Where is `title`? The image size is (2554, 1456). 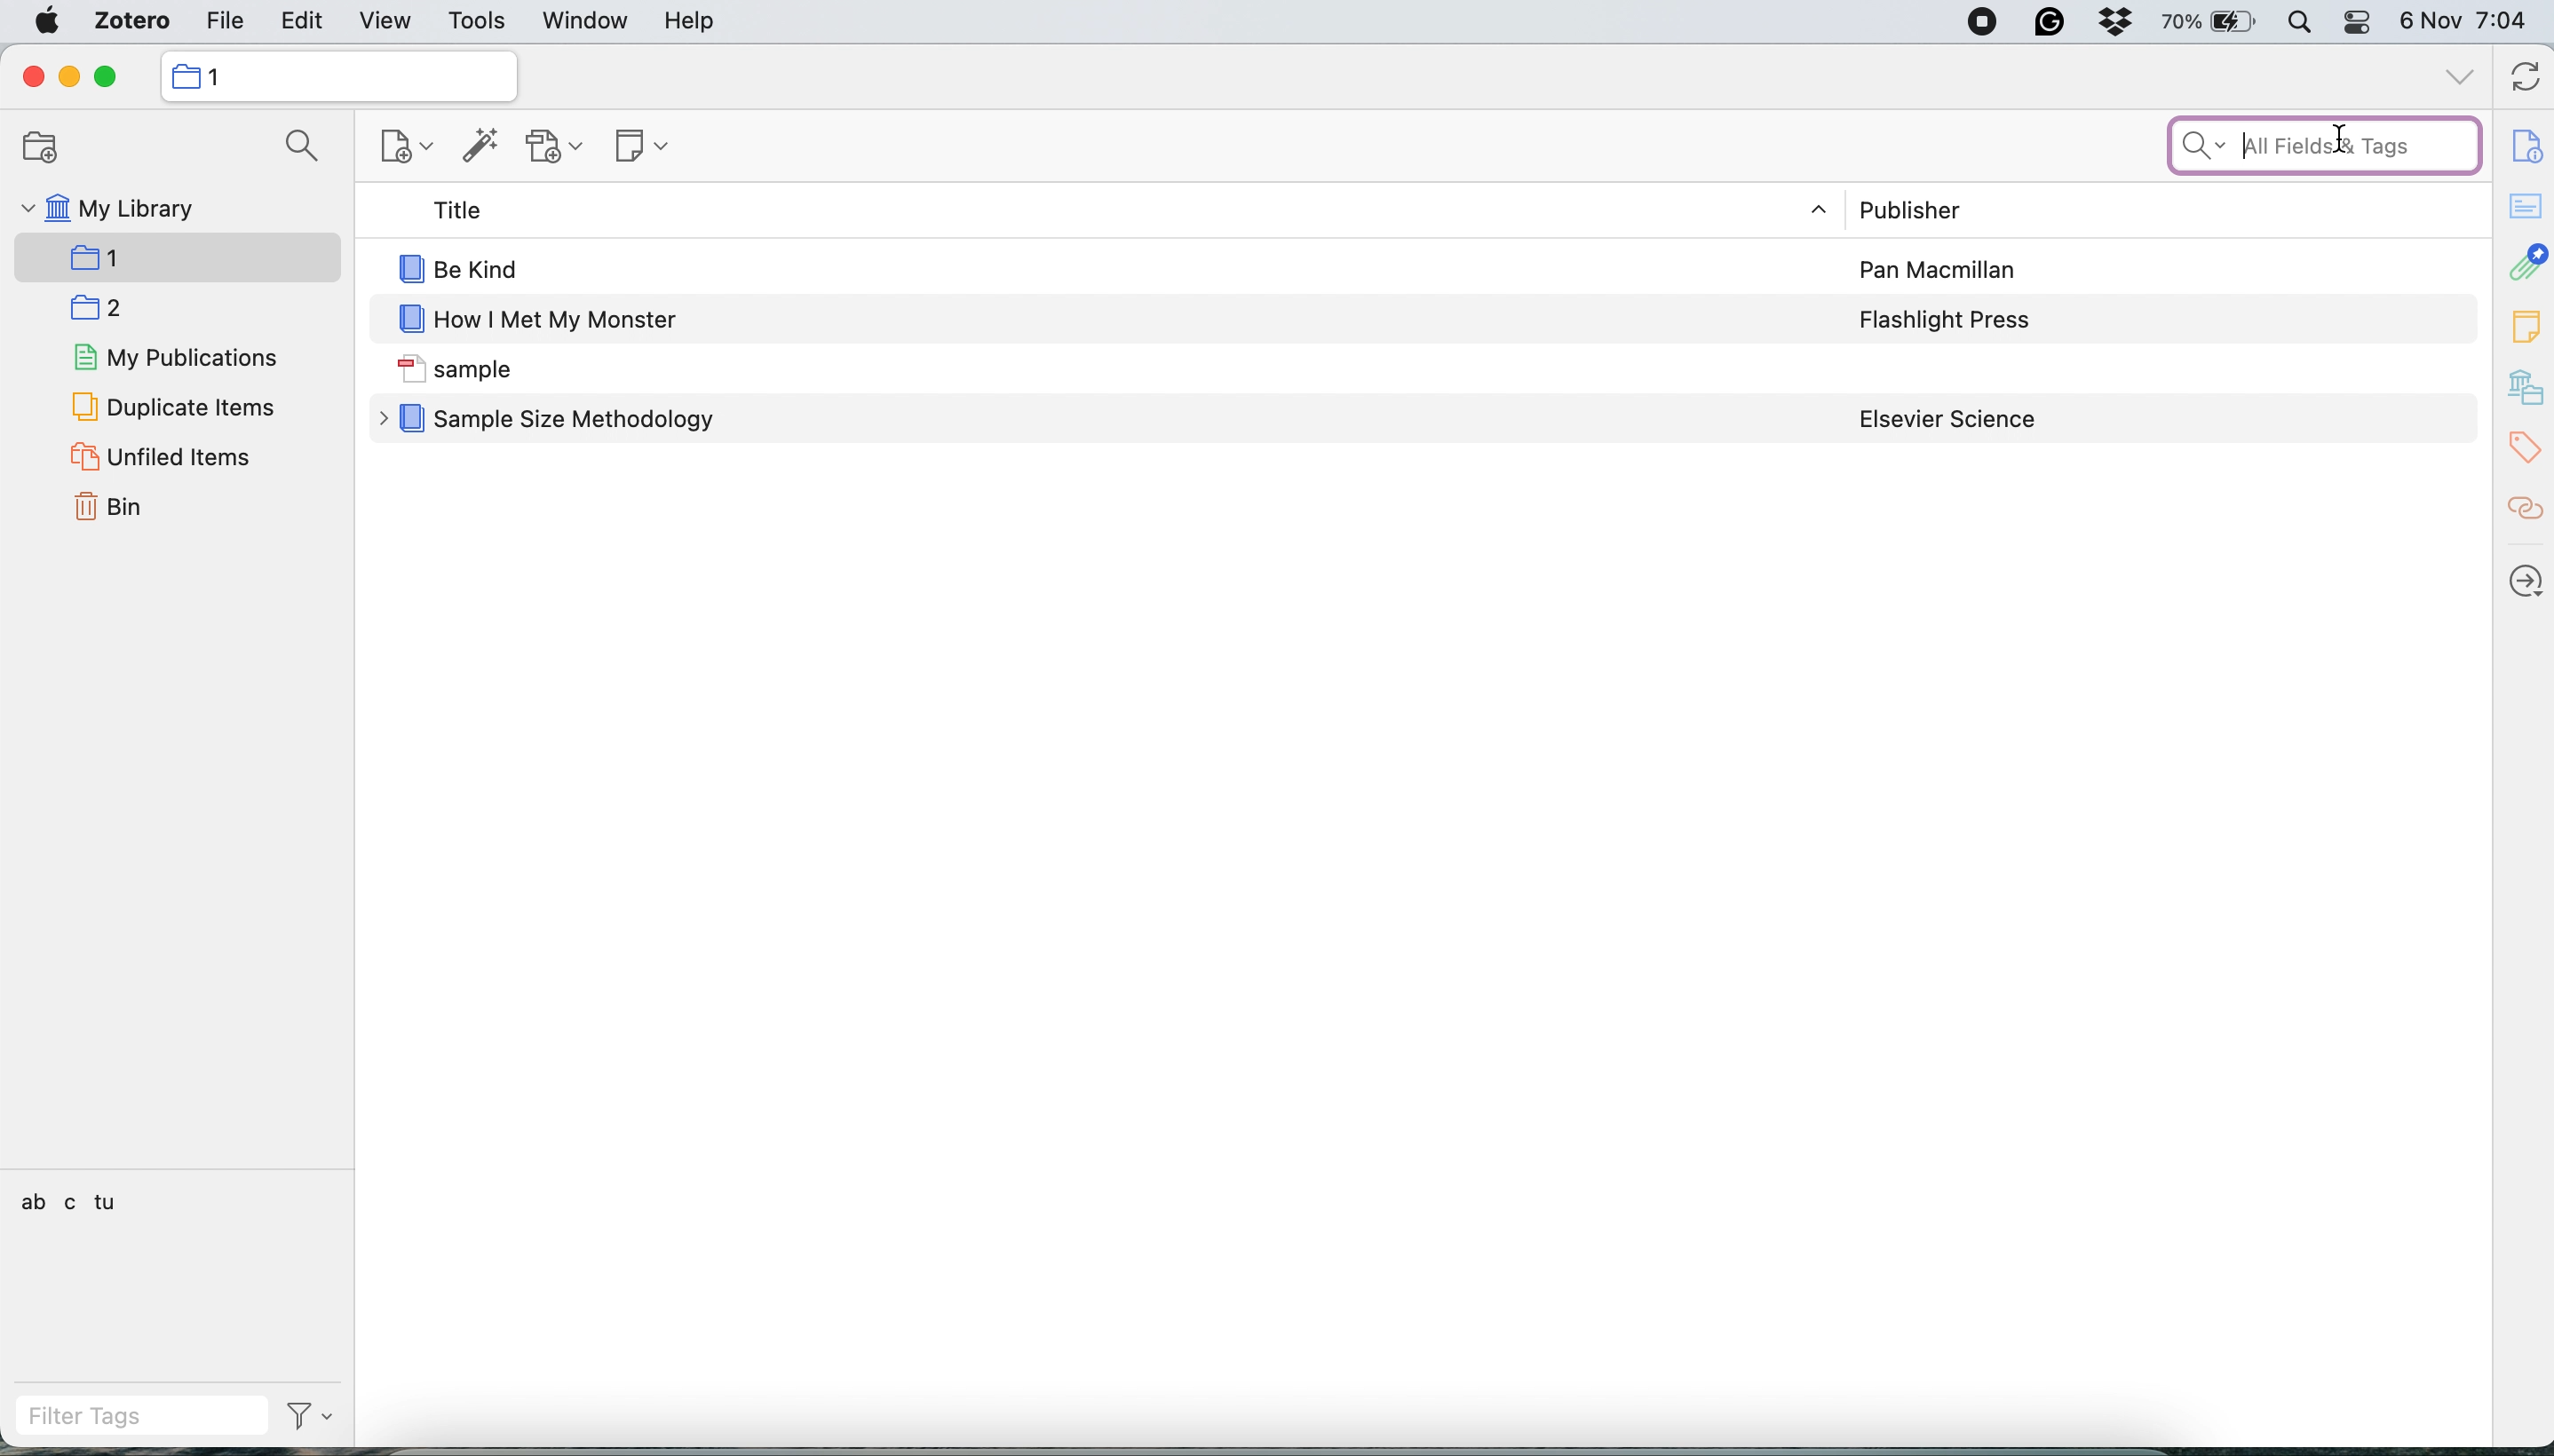
title is located at coordinates (449, 210).